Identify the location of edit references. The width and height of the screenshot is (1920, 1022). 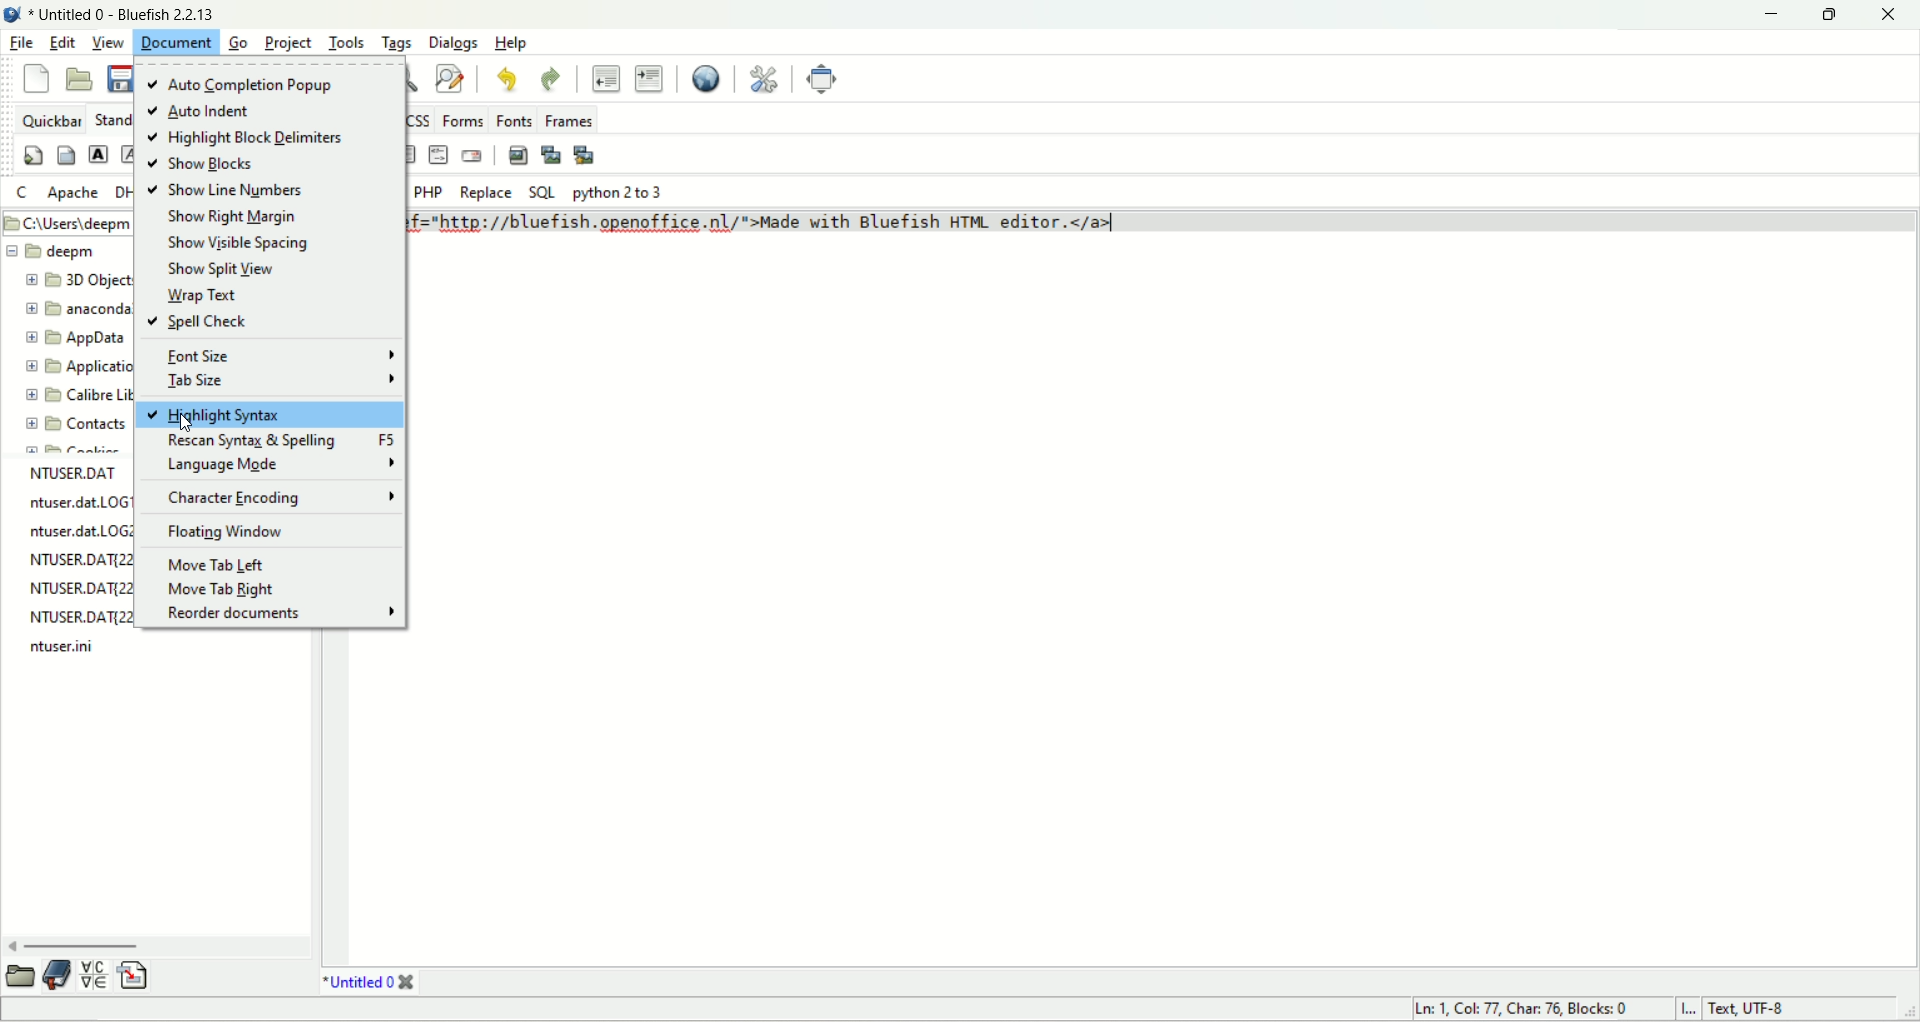
(765, 79).